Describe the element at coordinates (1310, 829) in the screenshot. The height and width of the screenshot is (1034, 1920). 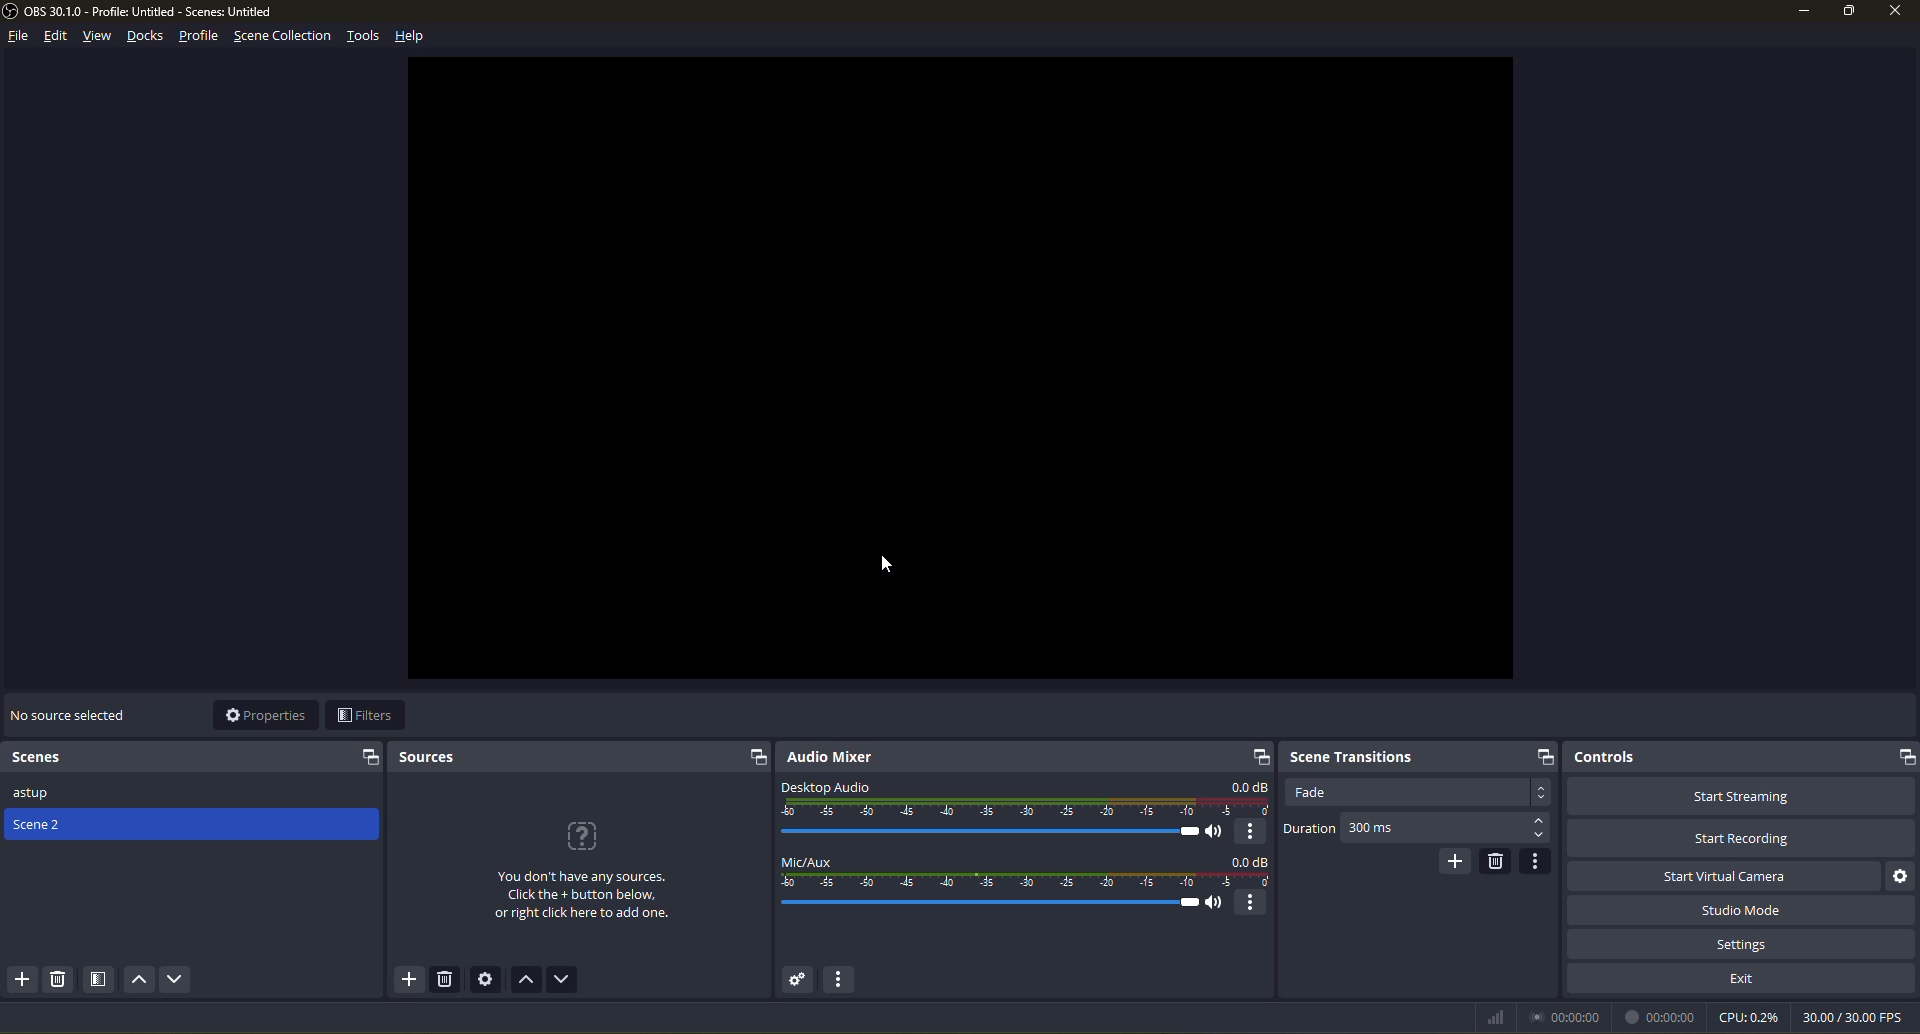
I see `duration` at that location.